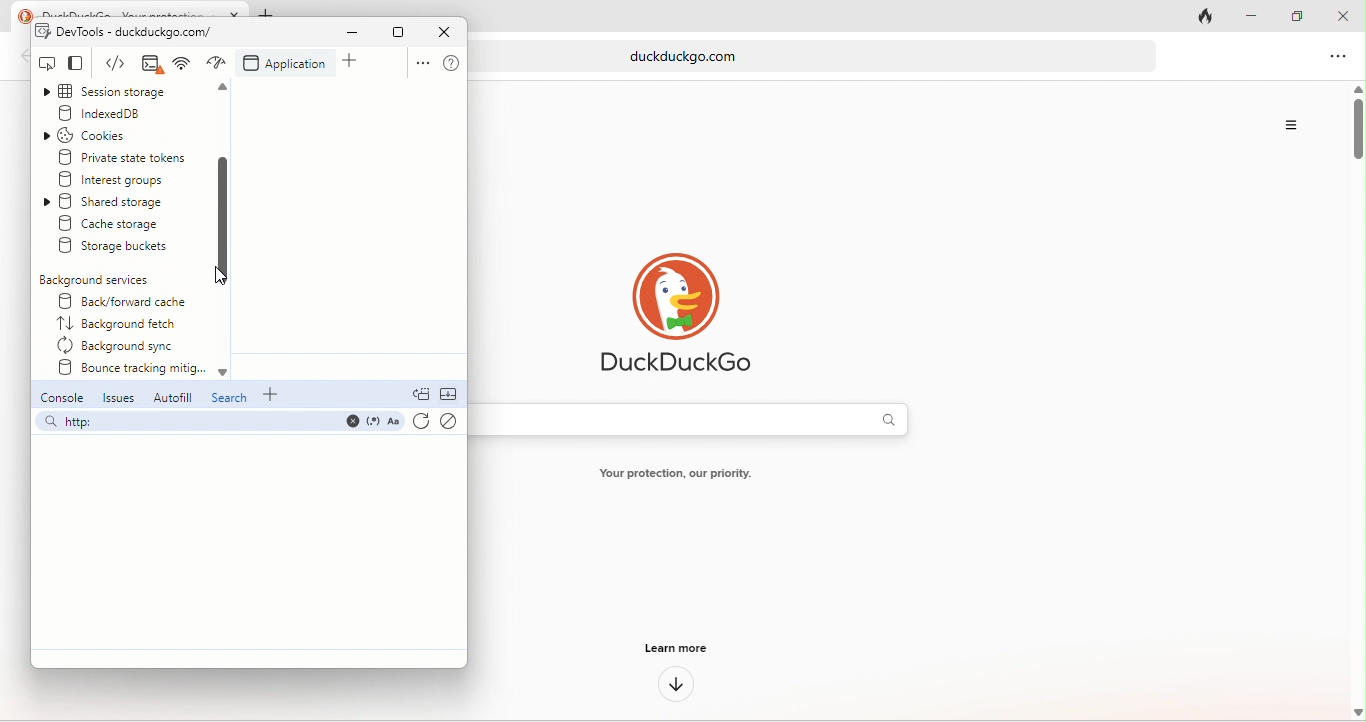 The height and width of the screenshot is (722, 1366). What do you see at coordinates (117, 301) in the screenshot?
I see `back/forward cache` at bounding box center [117, 301].